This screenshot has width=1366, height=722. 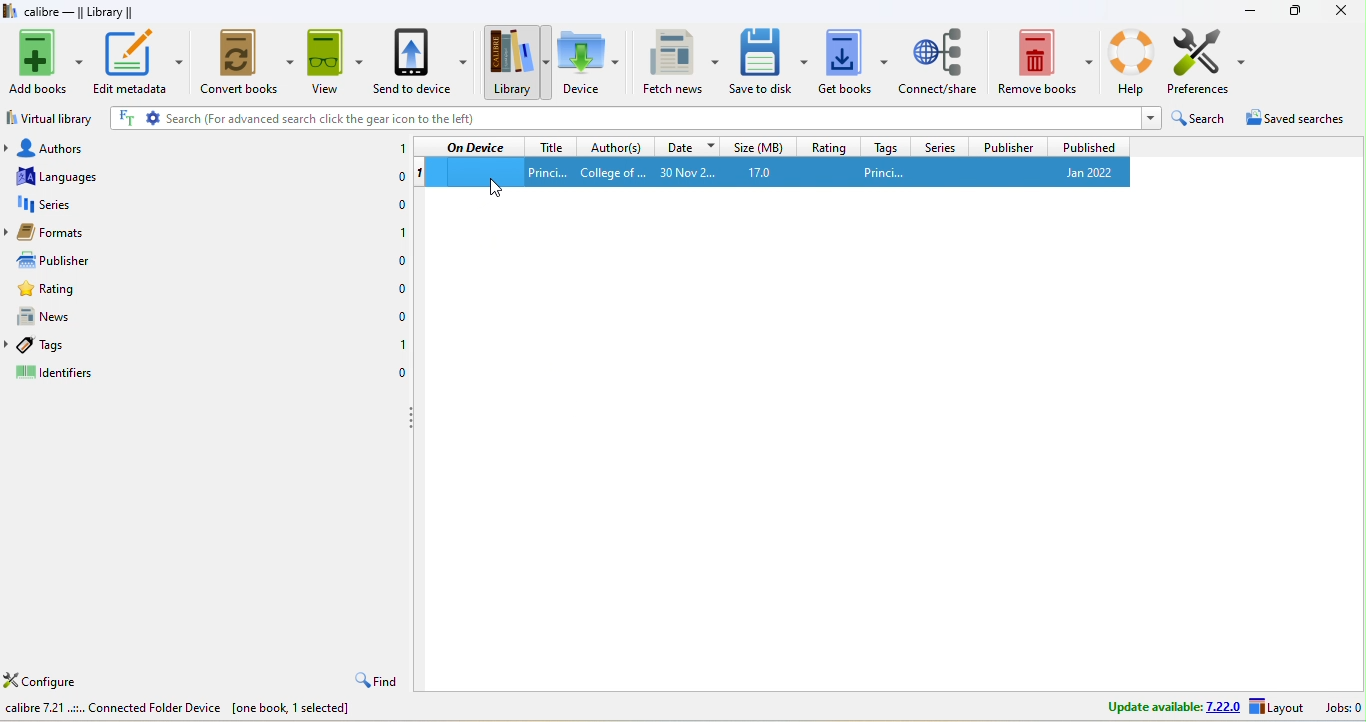 I want to click on languages, so click(x=56, y=175).